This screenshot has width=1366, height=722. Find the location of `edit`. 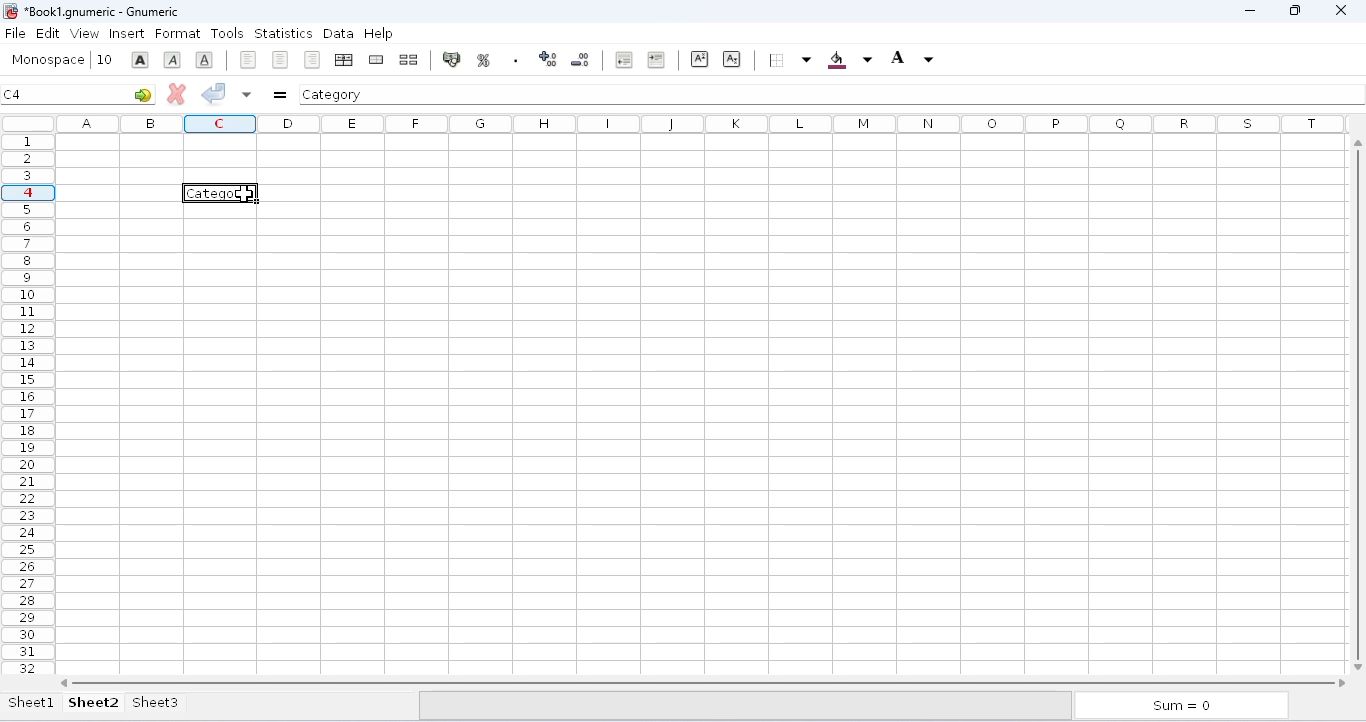

edit is located at coordinates (48, 32).